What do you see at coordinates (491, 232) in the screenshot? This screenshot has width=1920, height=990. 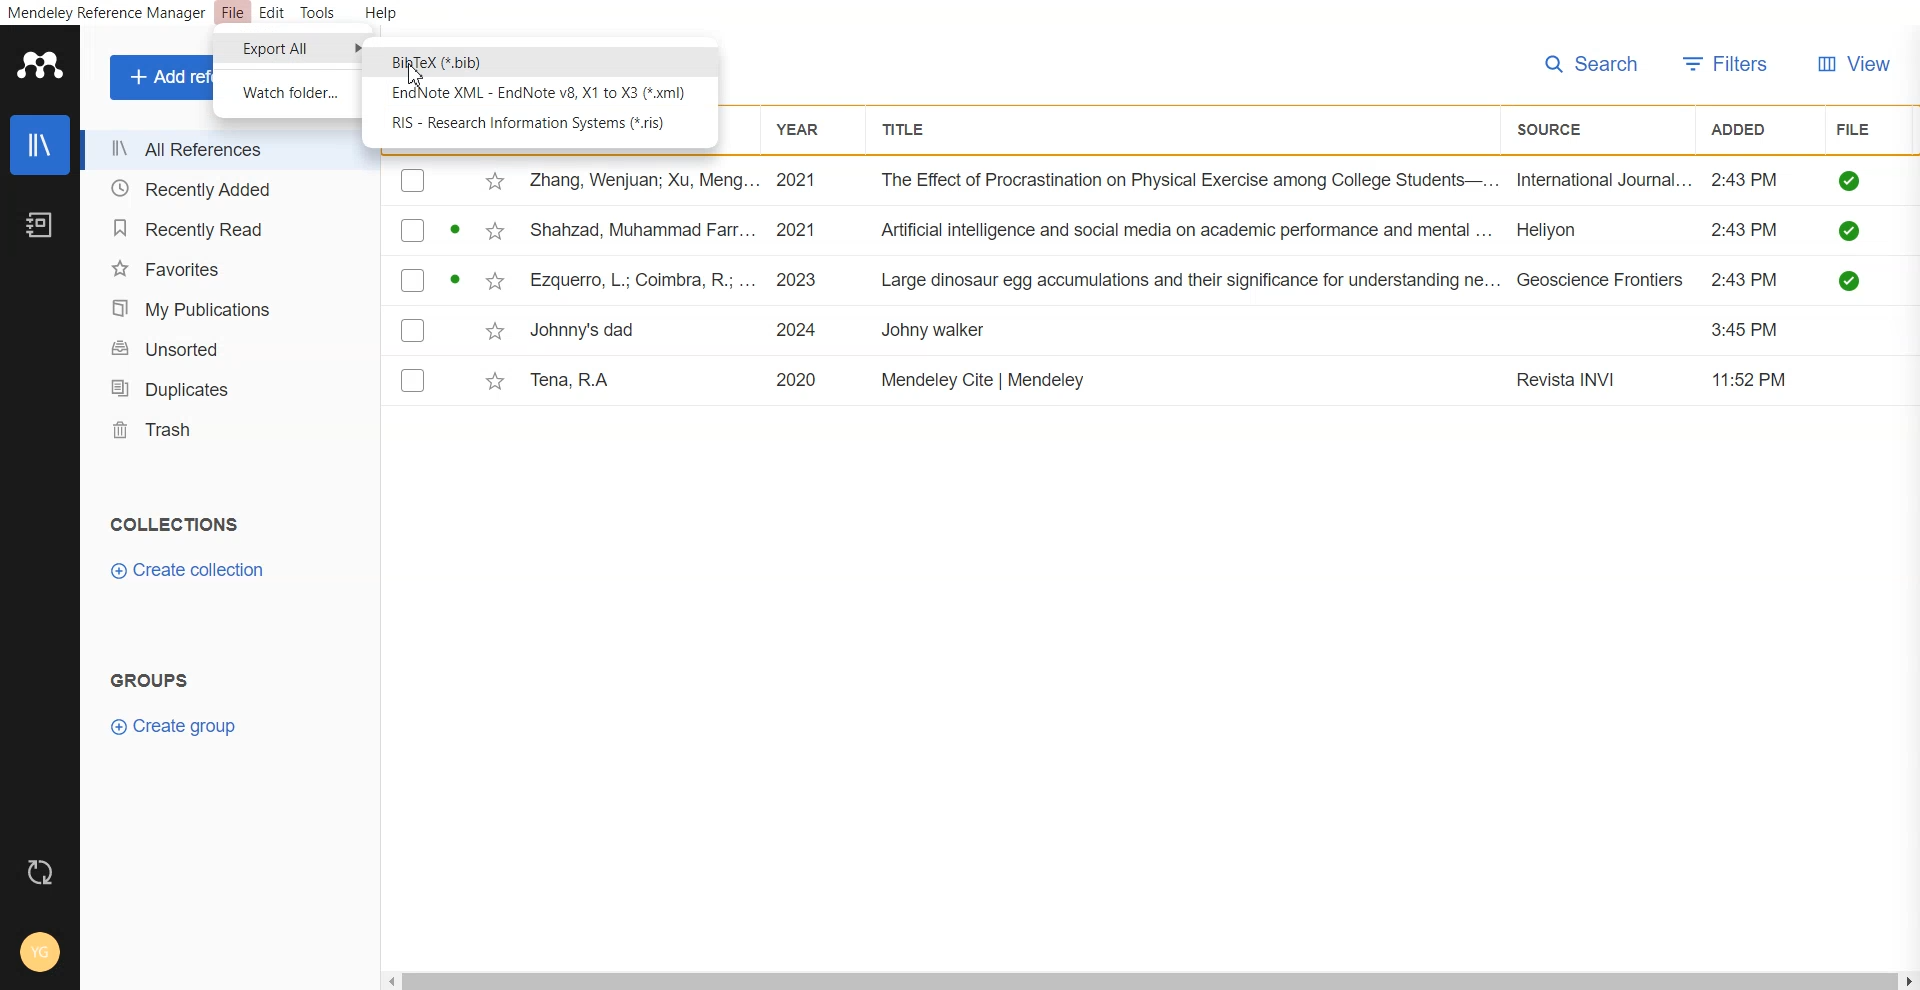 I see `star` at bounding box center [491, 232].